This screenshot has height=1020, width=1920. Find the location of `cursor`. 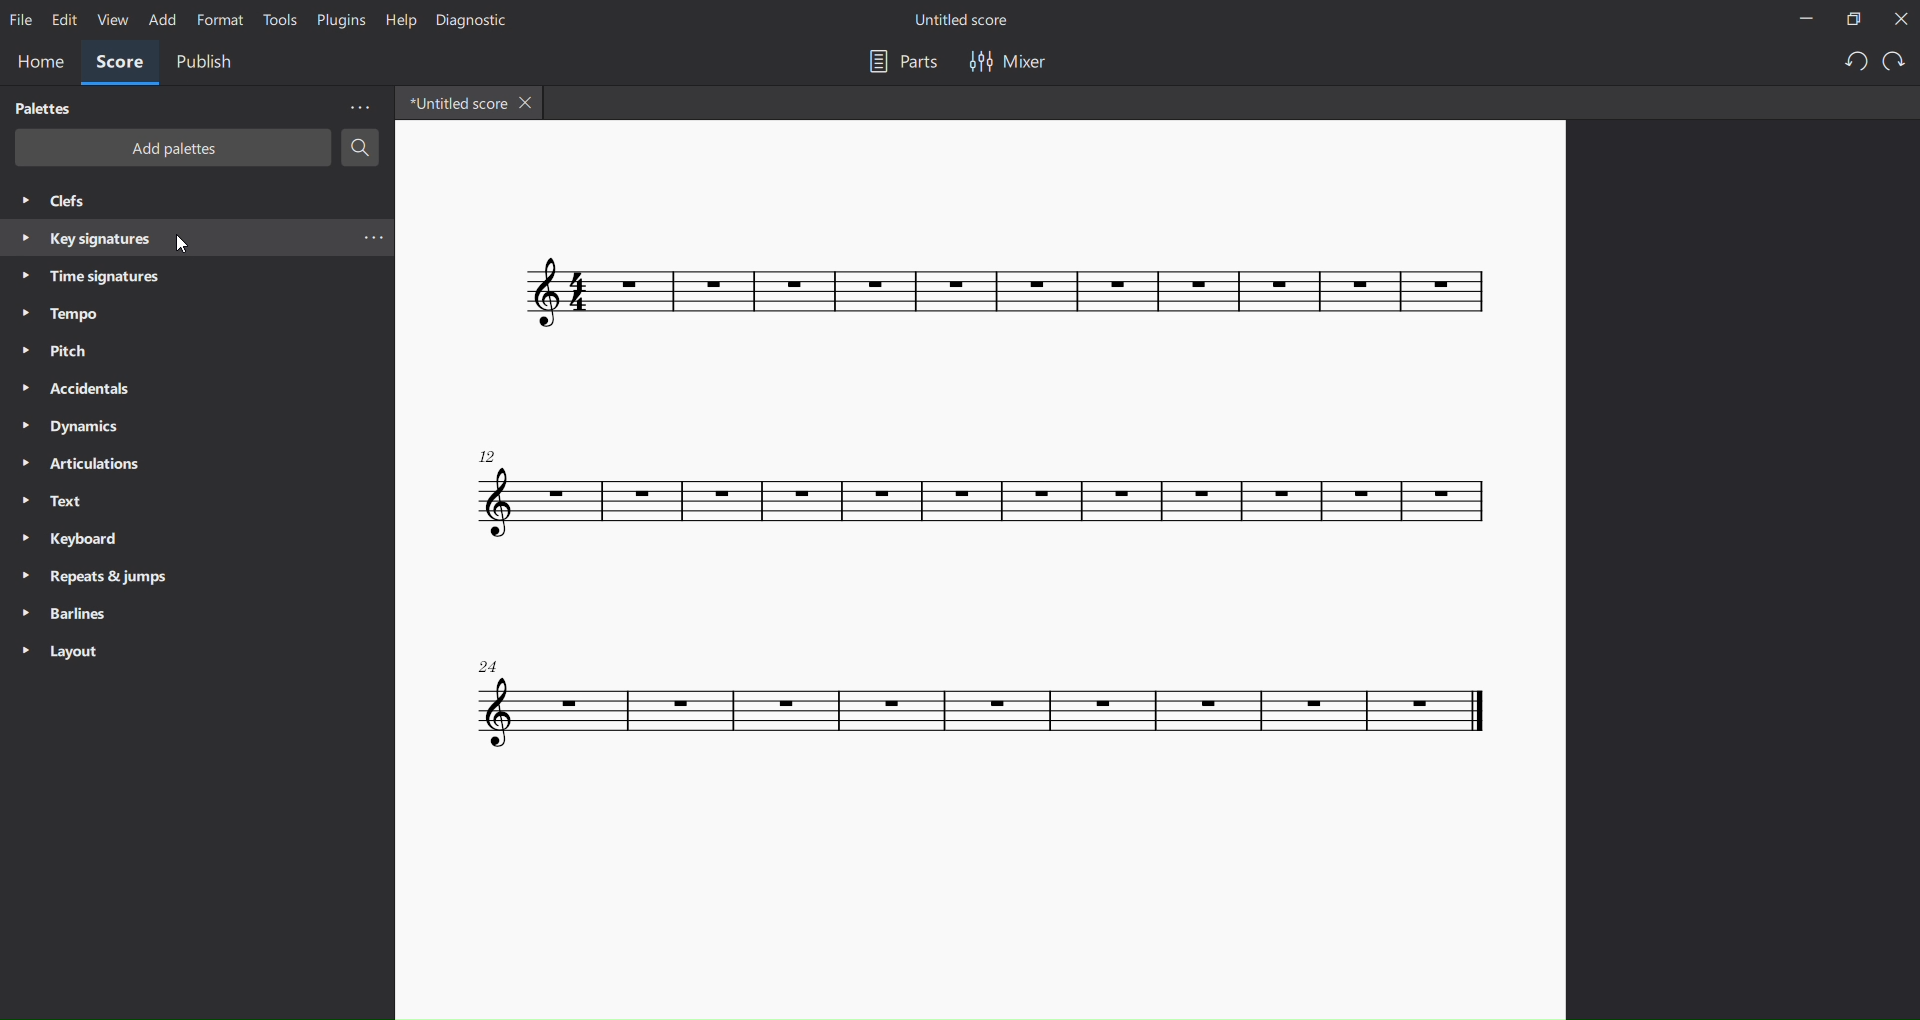

cursor is located at coordinates (183, 243).